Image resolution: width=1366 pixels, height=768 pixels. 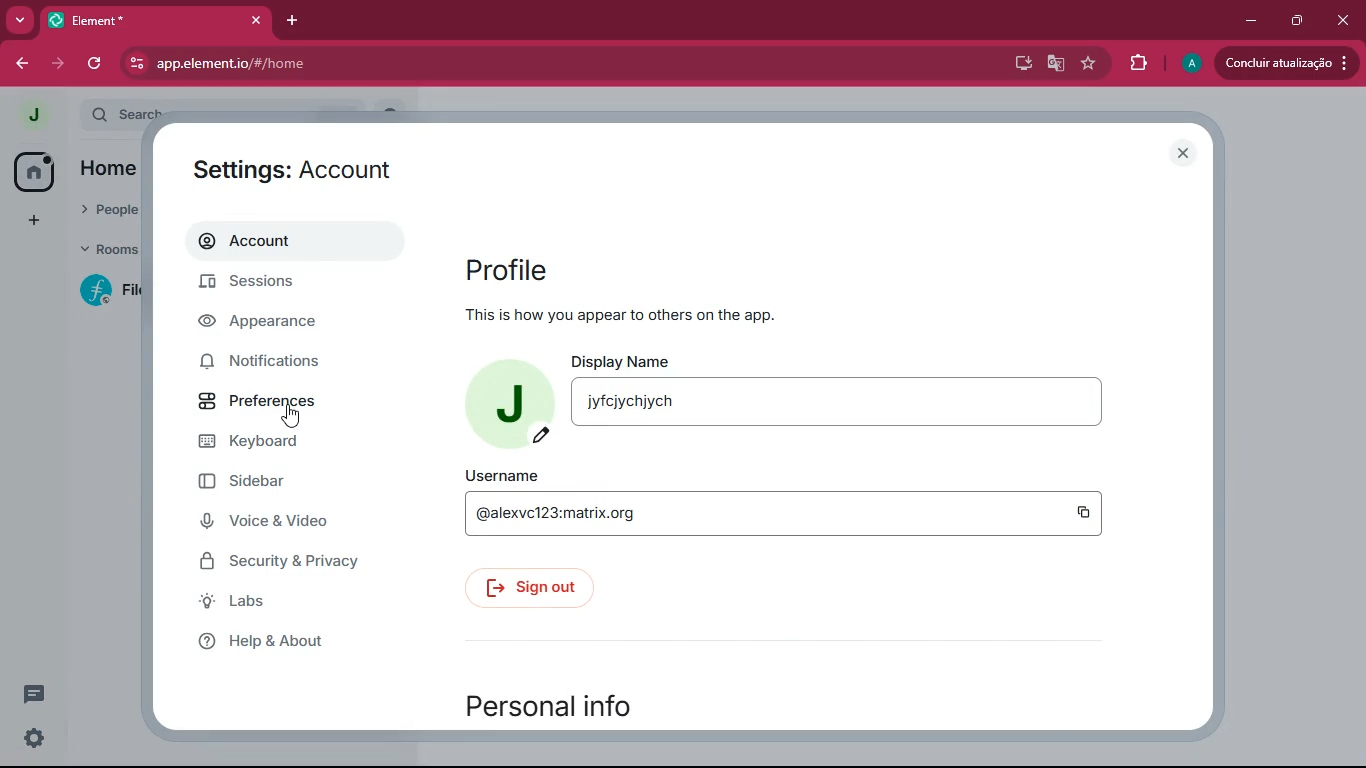 I want to click on add tab, so click(x=294, y=21).